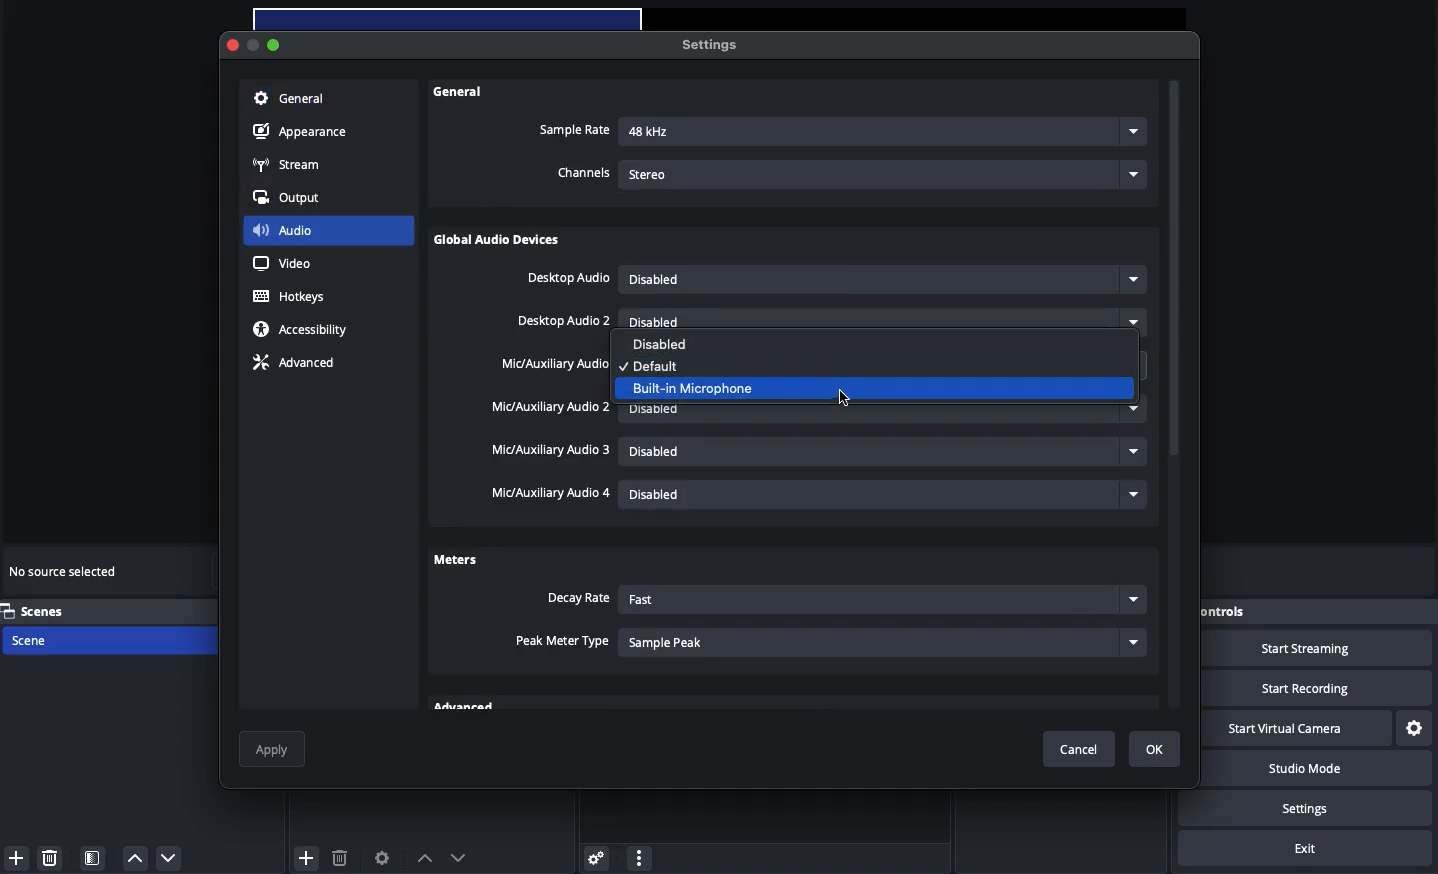 The width and height of the screenshot is (1438, 874). Describe the element at coordinates (707, 44) in the screenshot. I see `Settings` at that location.